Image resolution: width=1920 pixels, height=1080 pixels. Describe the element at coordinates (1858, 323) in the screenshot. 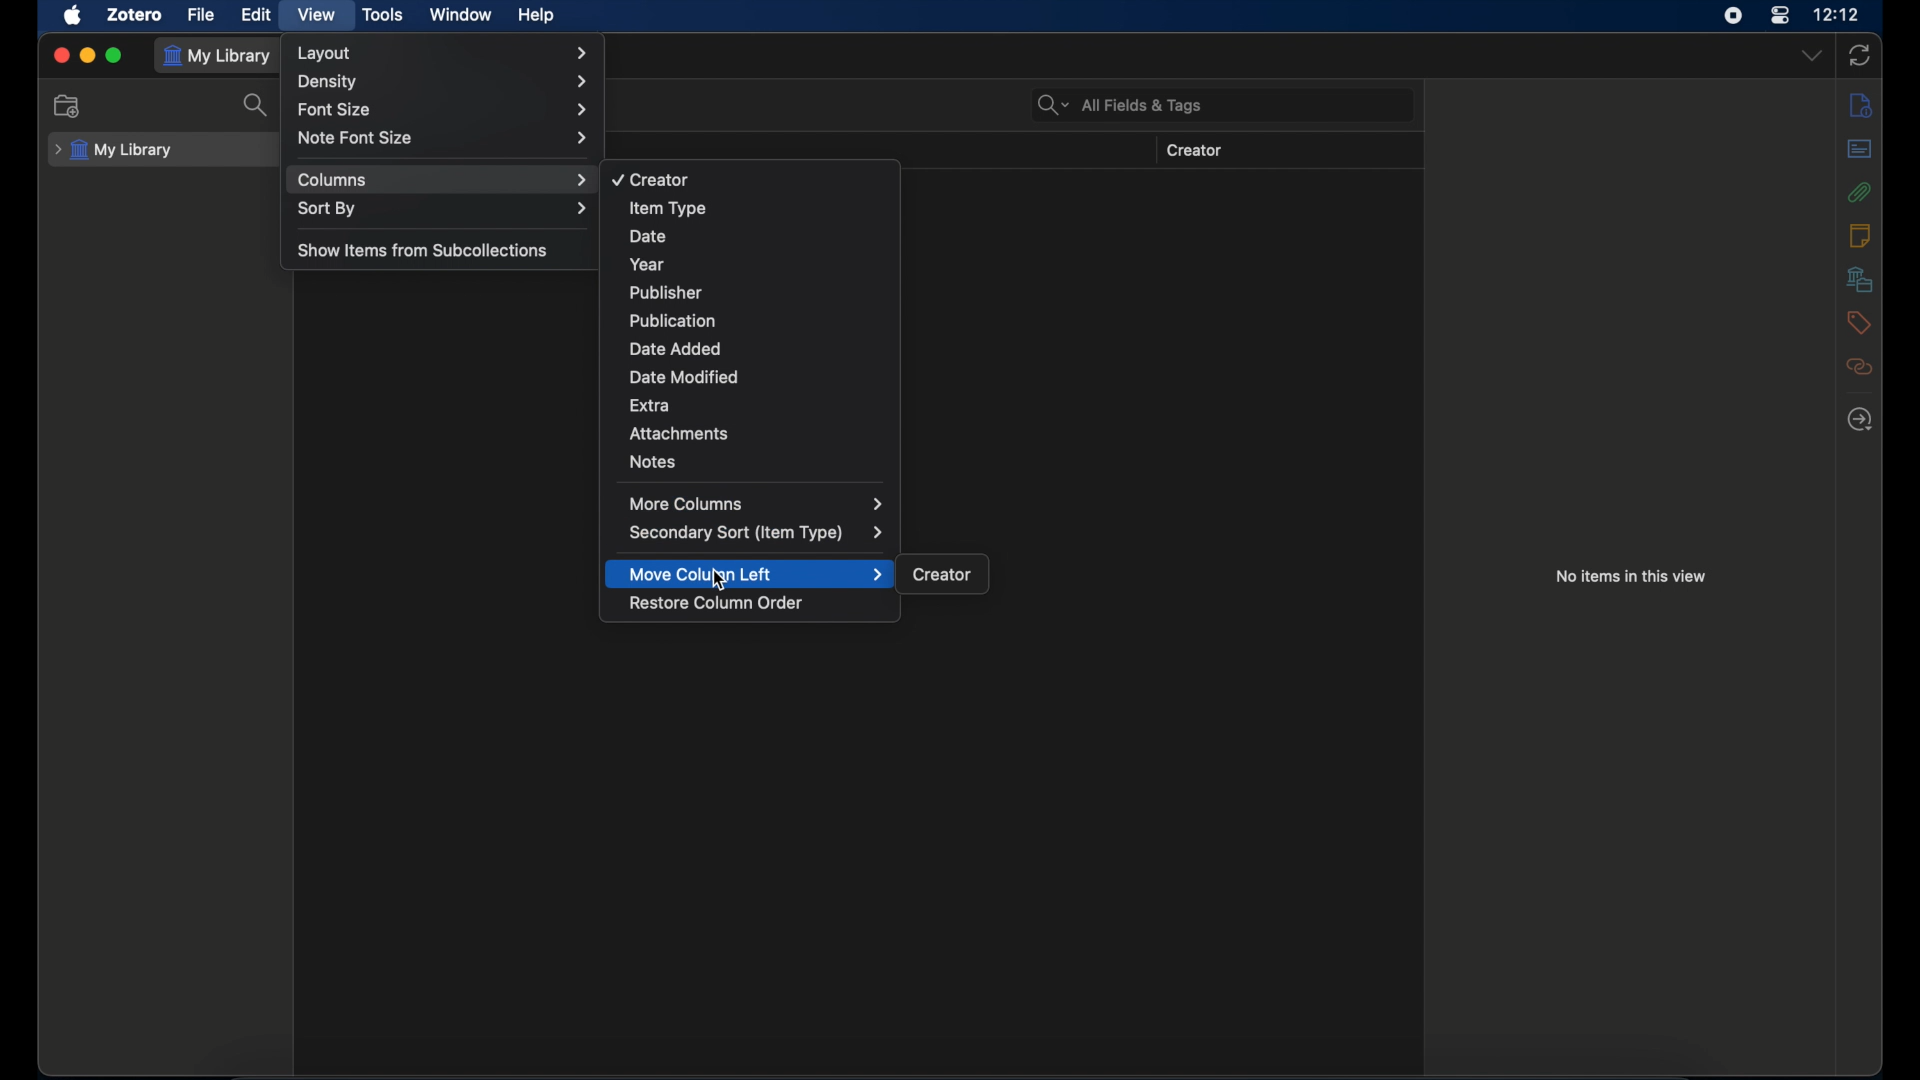

I see `tags` at that location.